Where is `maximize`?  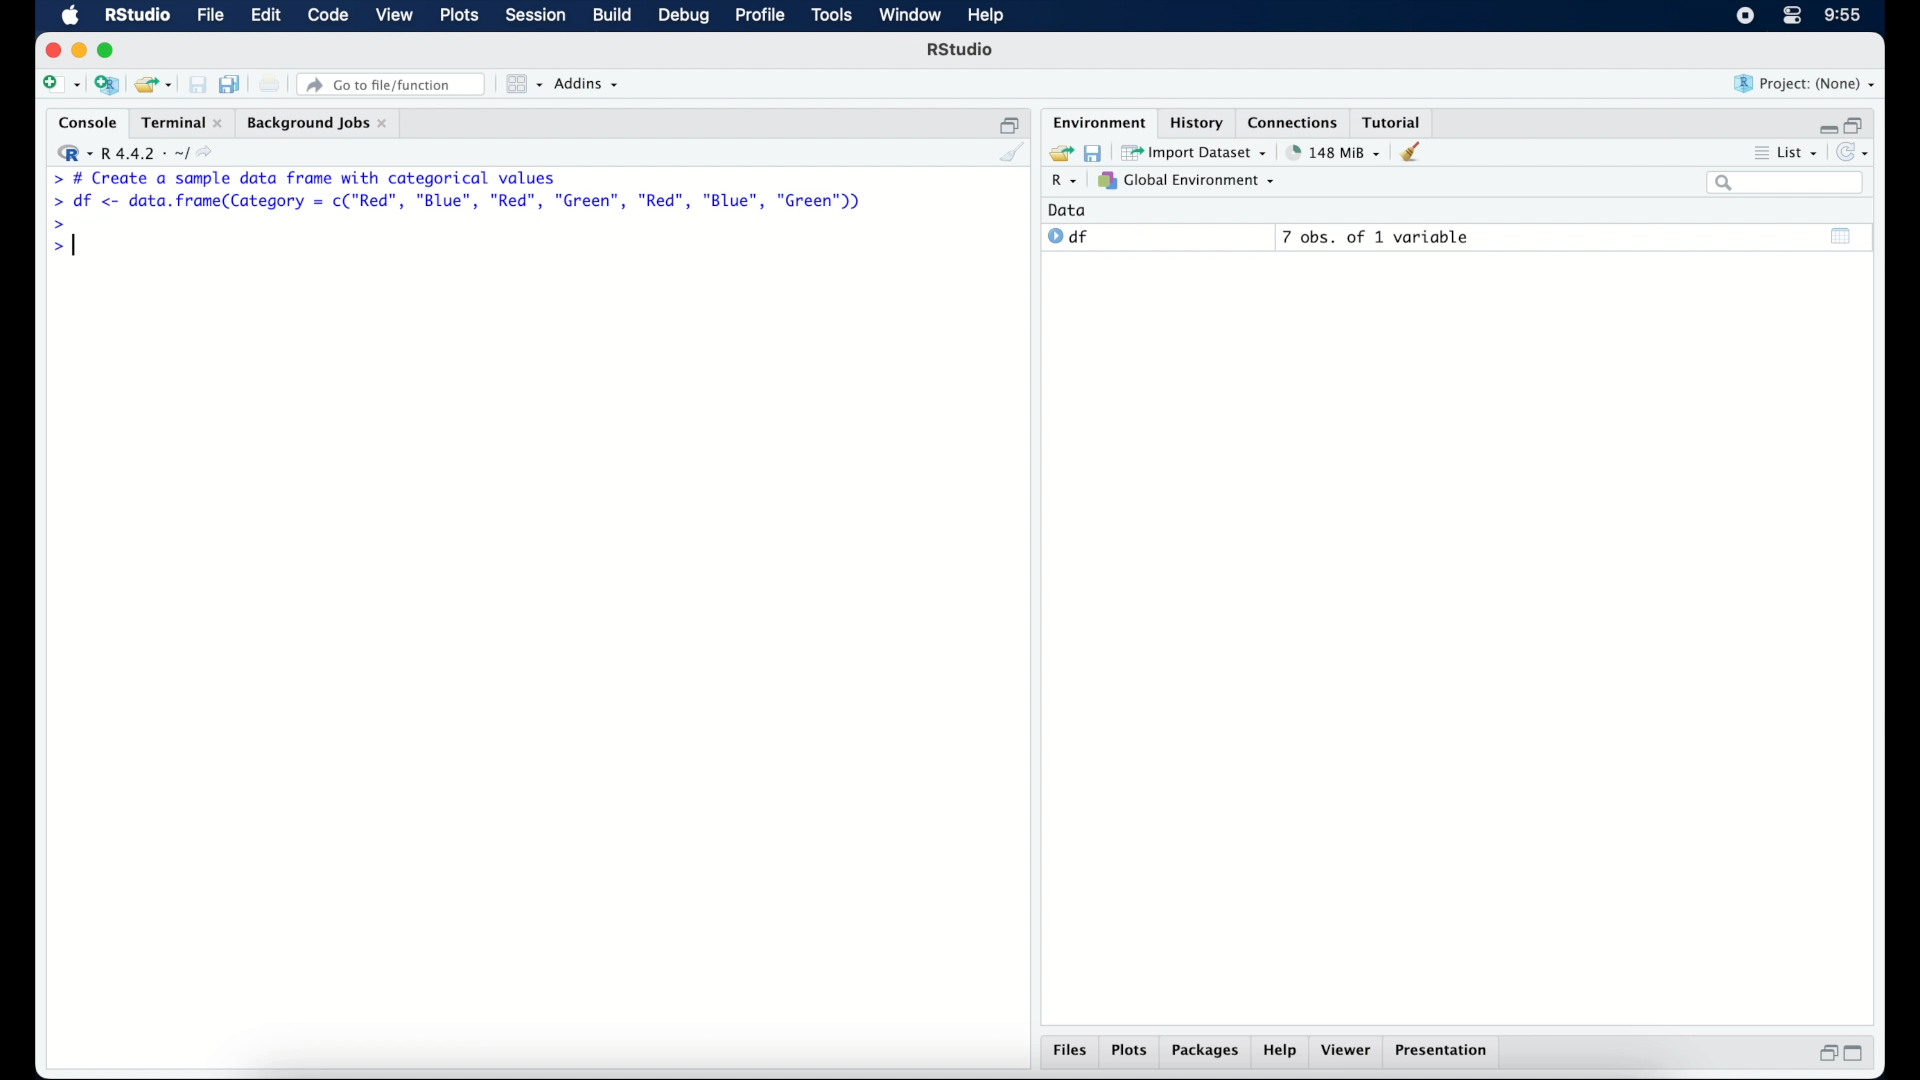
maximize is located at coordinates (1856, 1056).